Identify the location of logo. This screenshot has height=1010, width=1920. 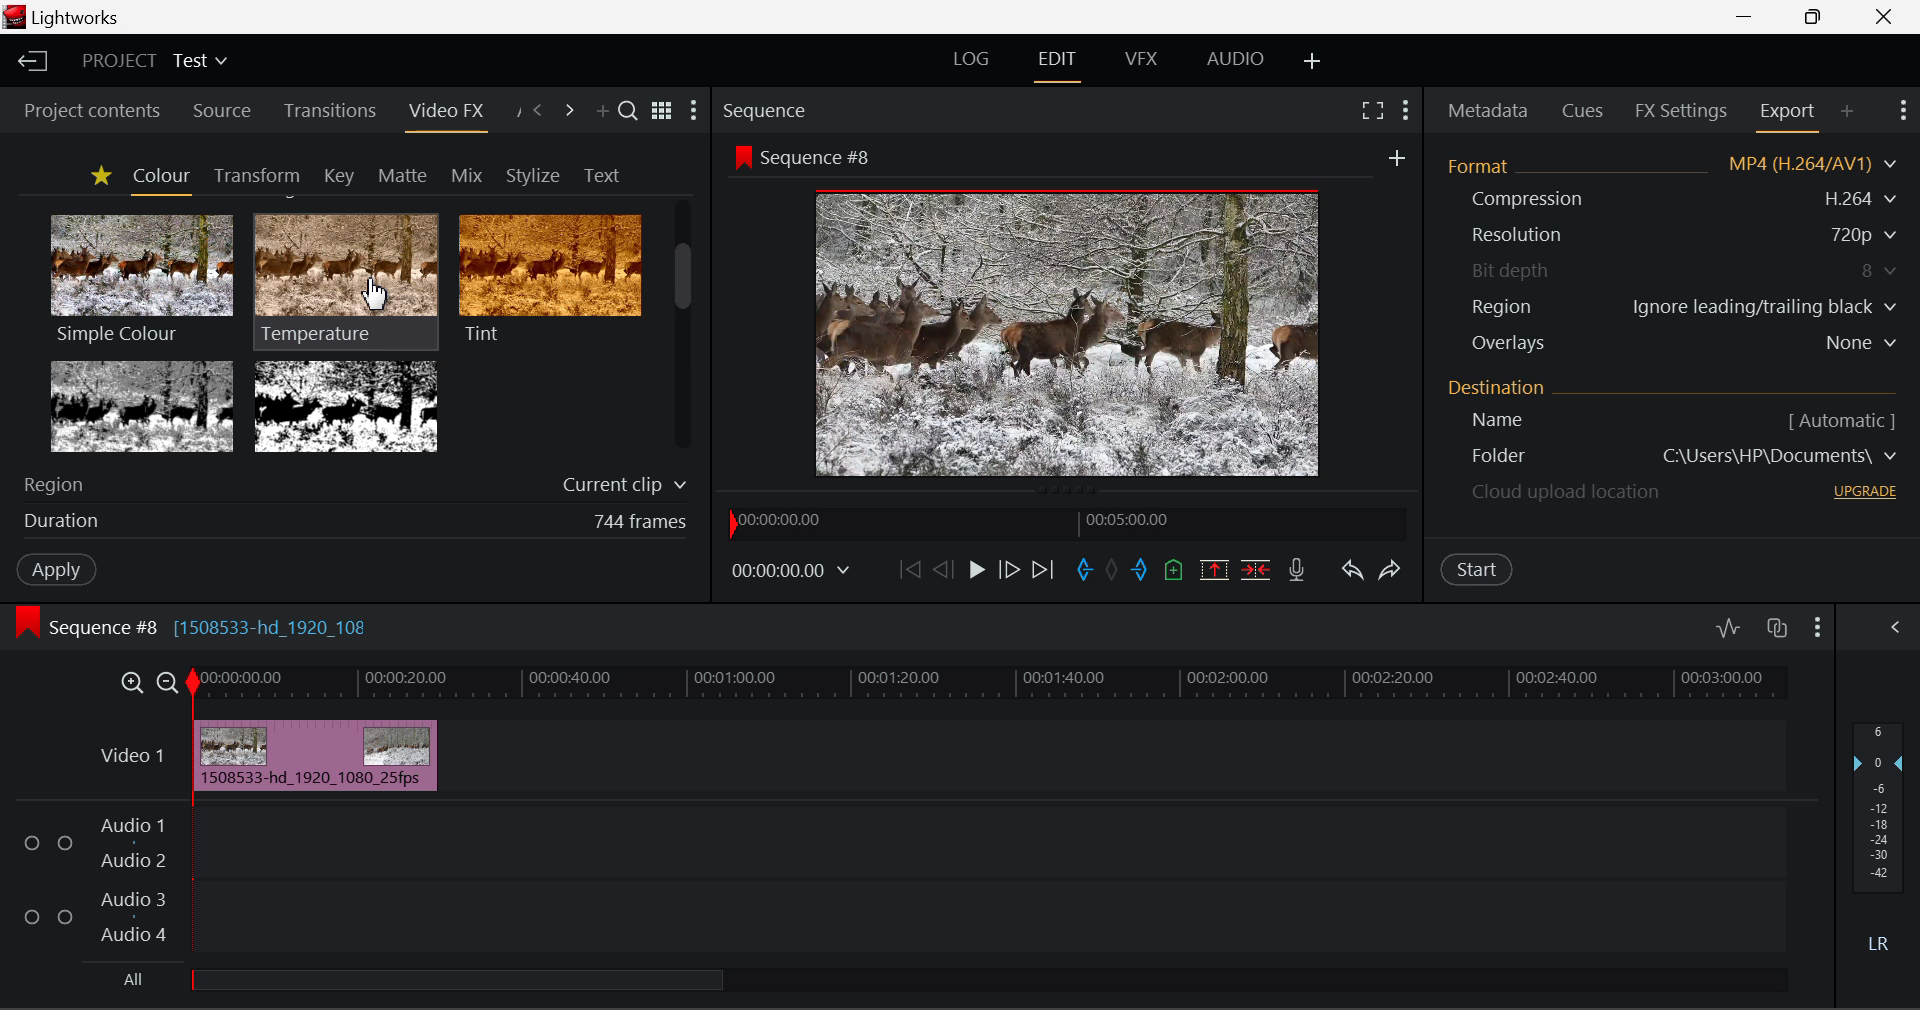
(14, 17).